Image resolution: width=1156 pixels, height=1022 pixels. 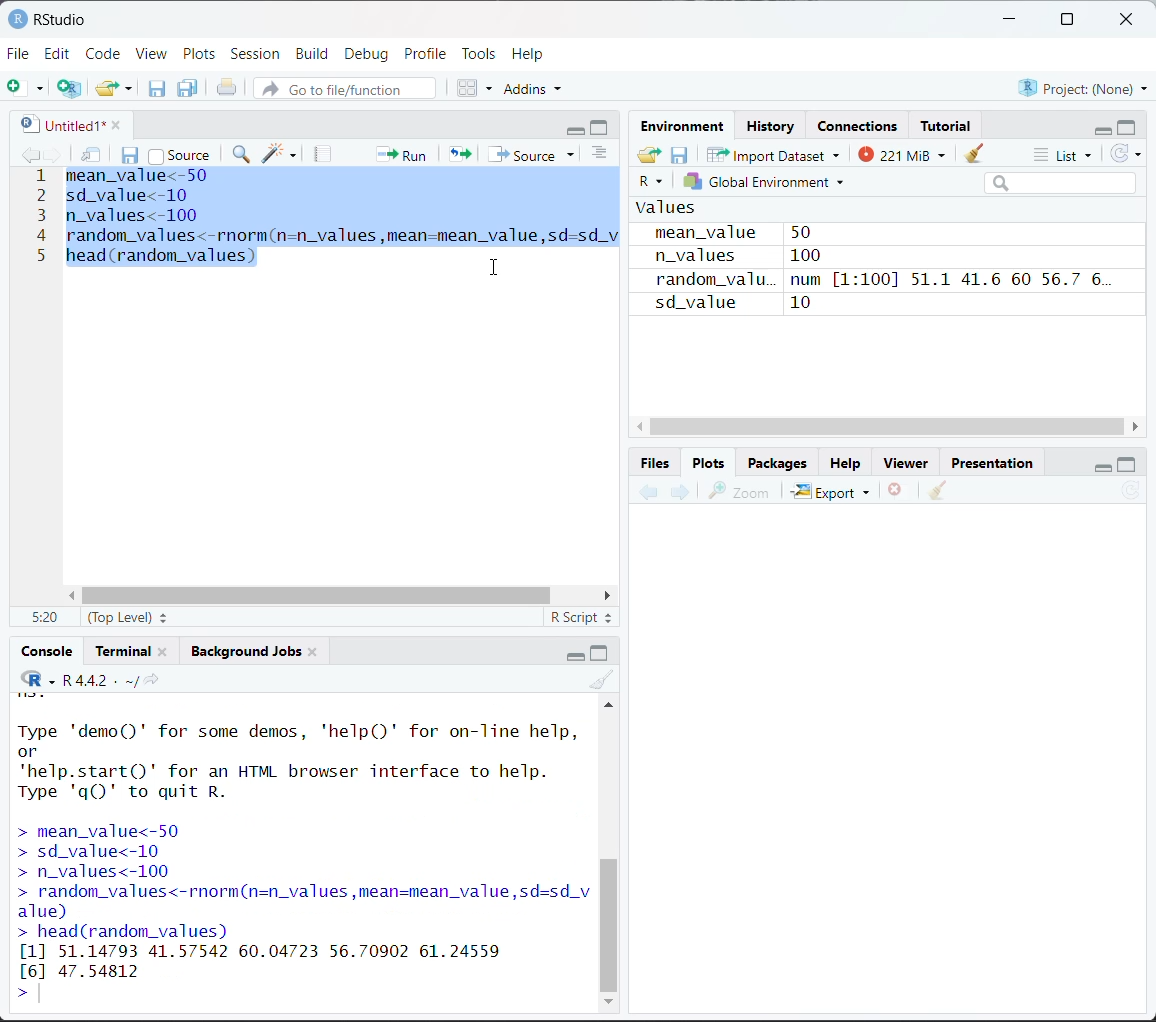 What do you see at coordinates (111, 123) in the screenshot?
I see `close` at bounding box center [111, 123].